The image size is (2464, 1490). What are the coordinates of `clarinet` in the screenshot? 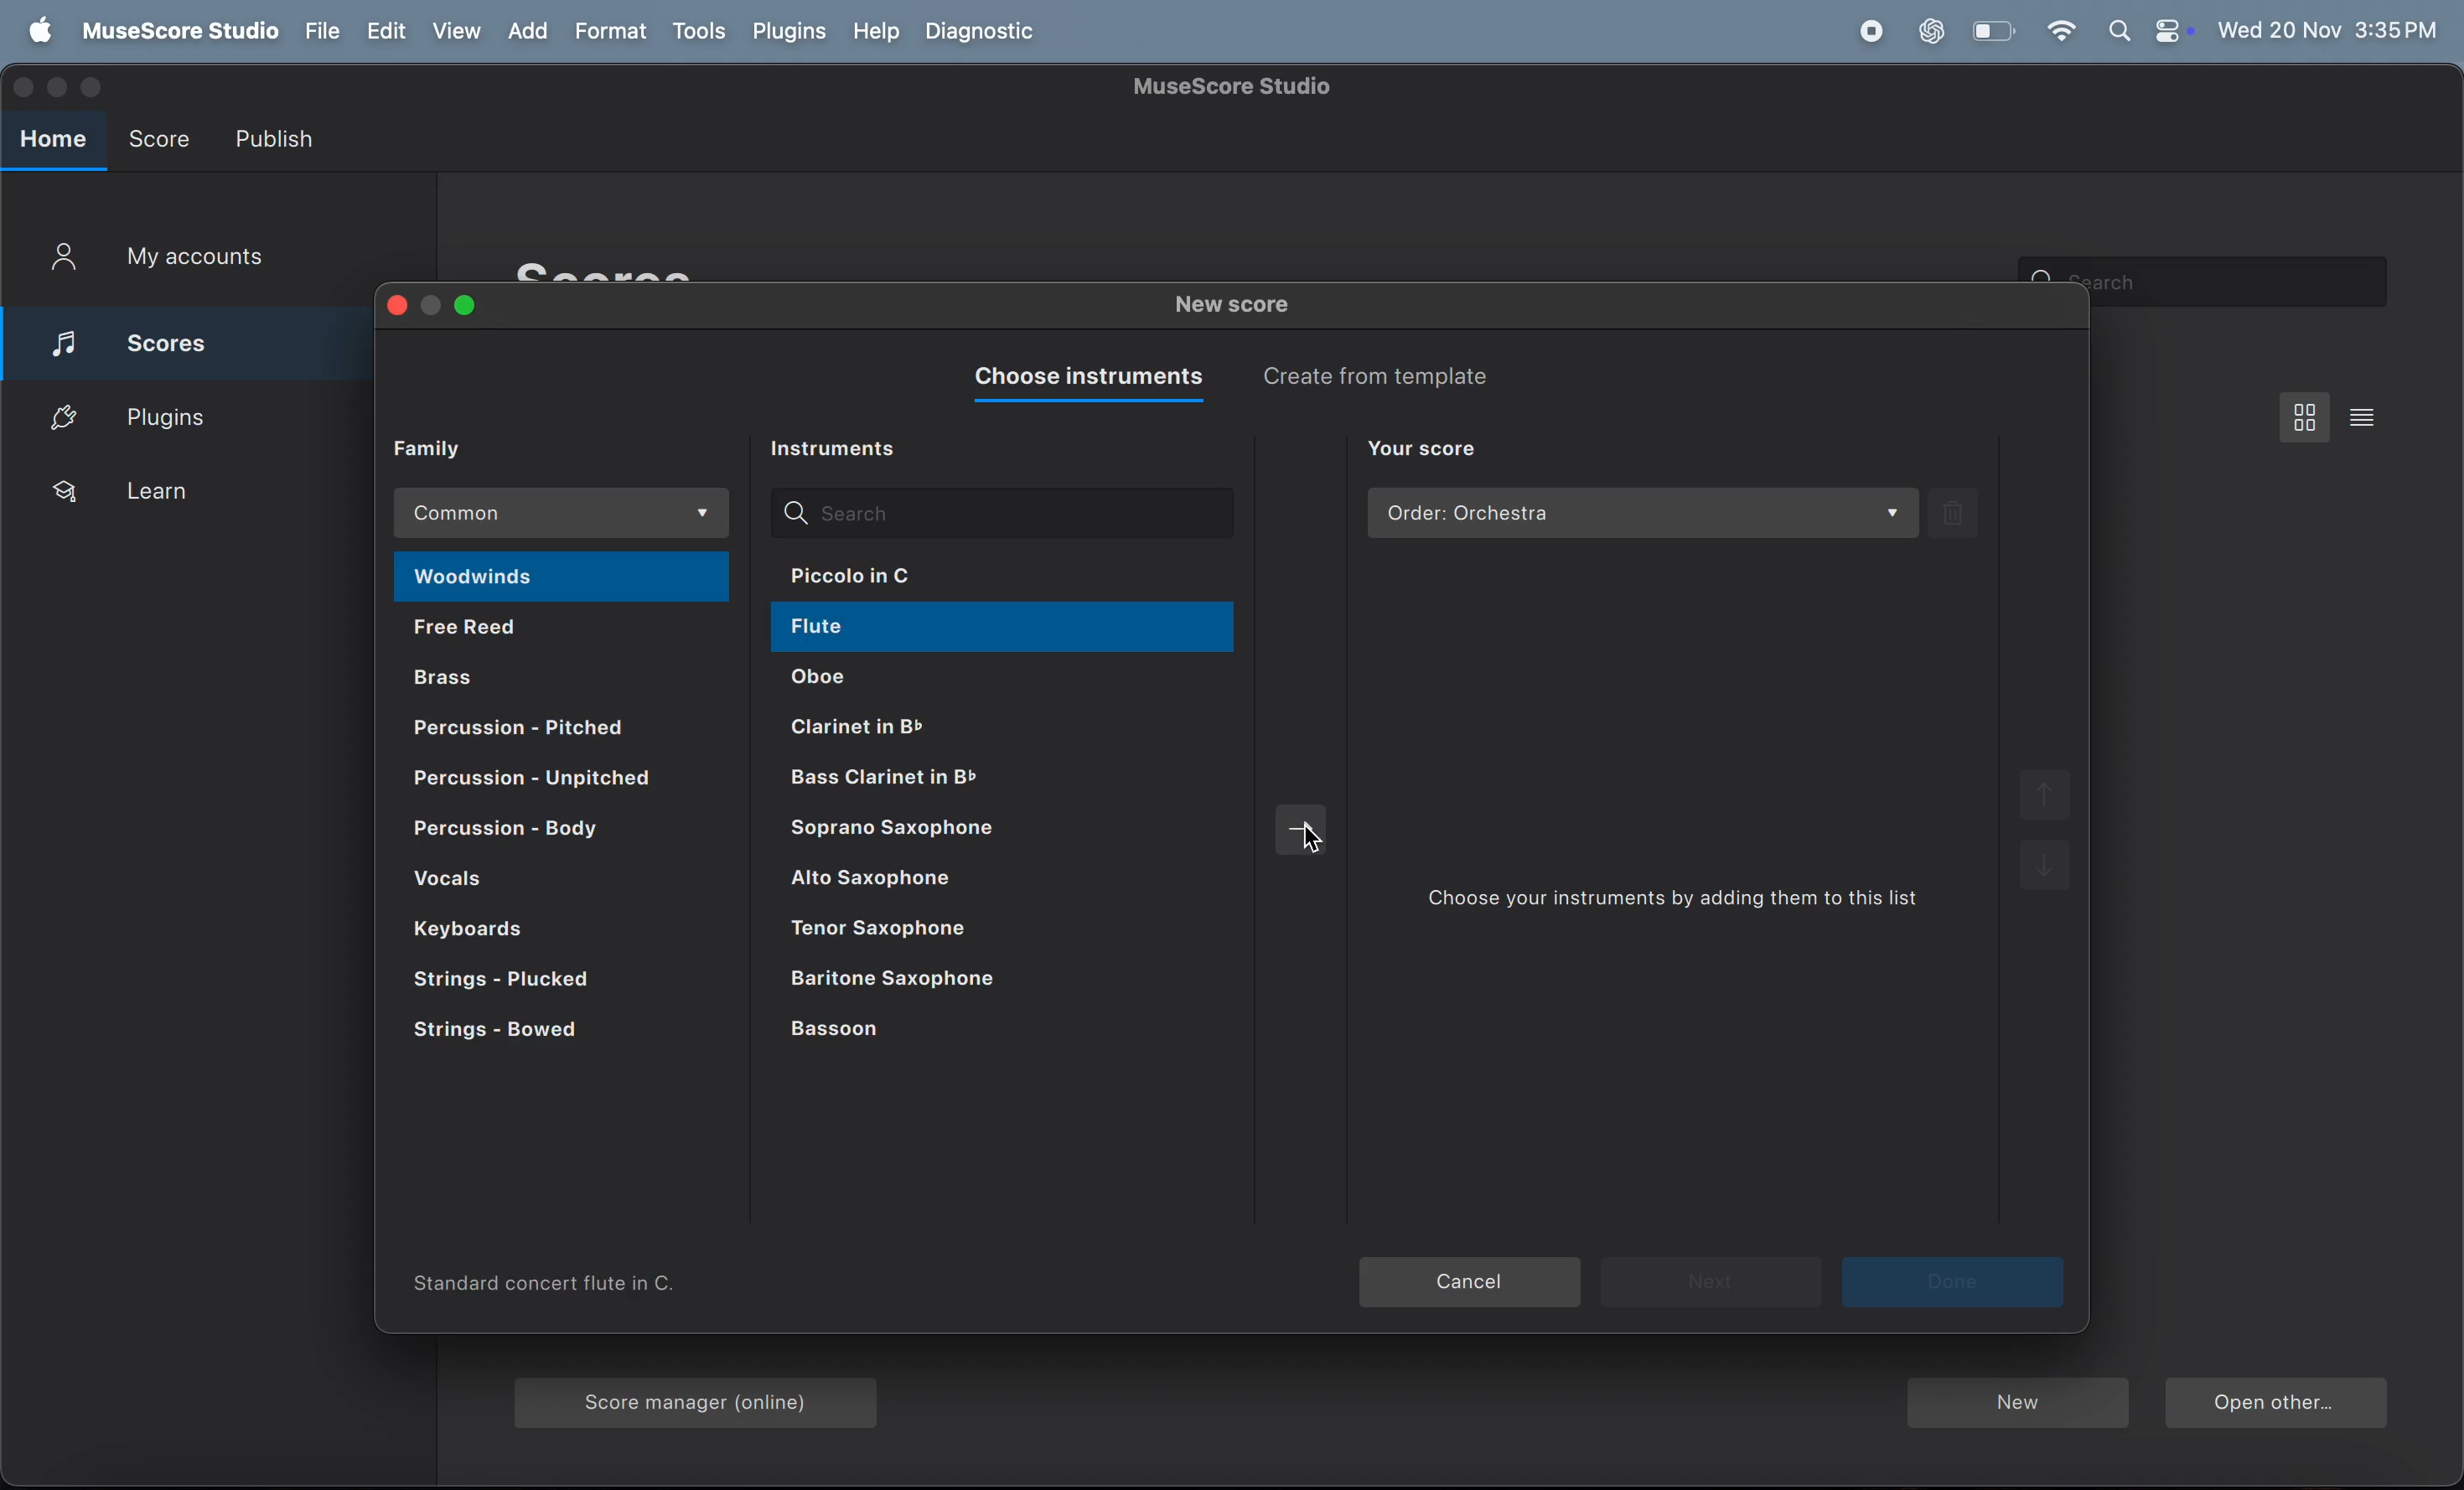 It's located at (954, 724).